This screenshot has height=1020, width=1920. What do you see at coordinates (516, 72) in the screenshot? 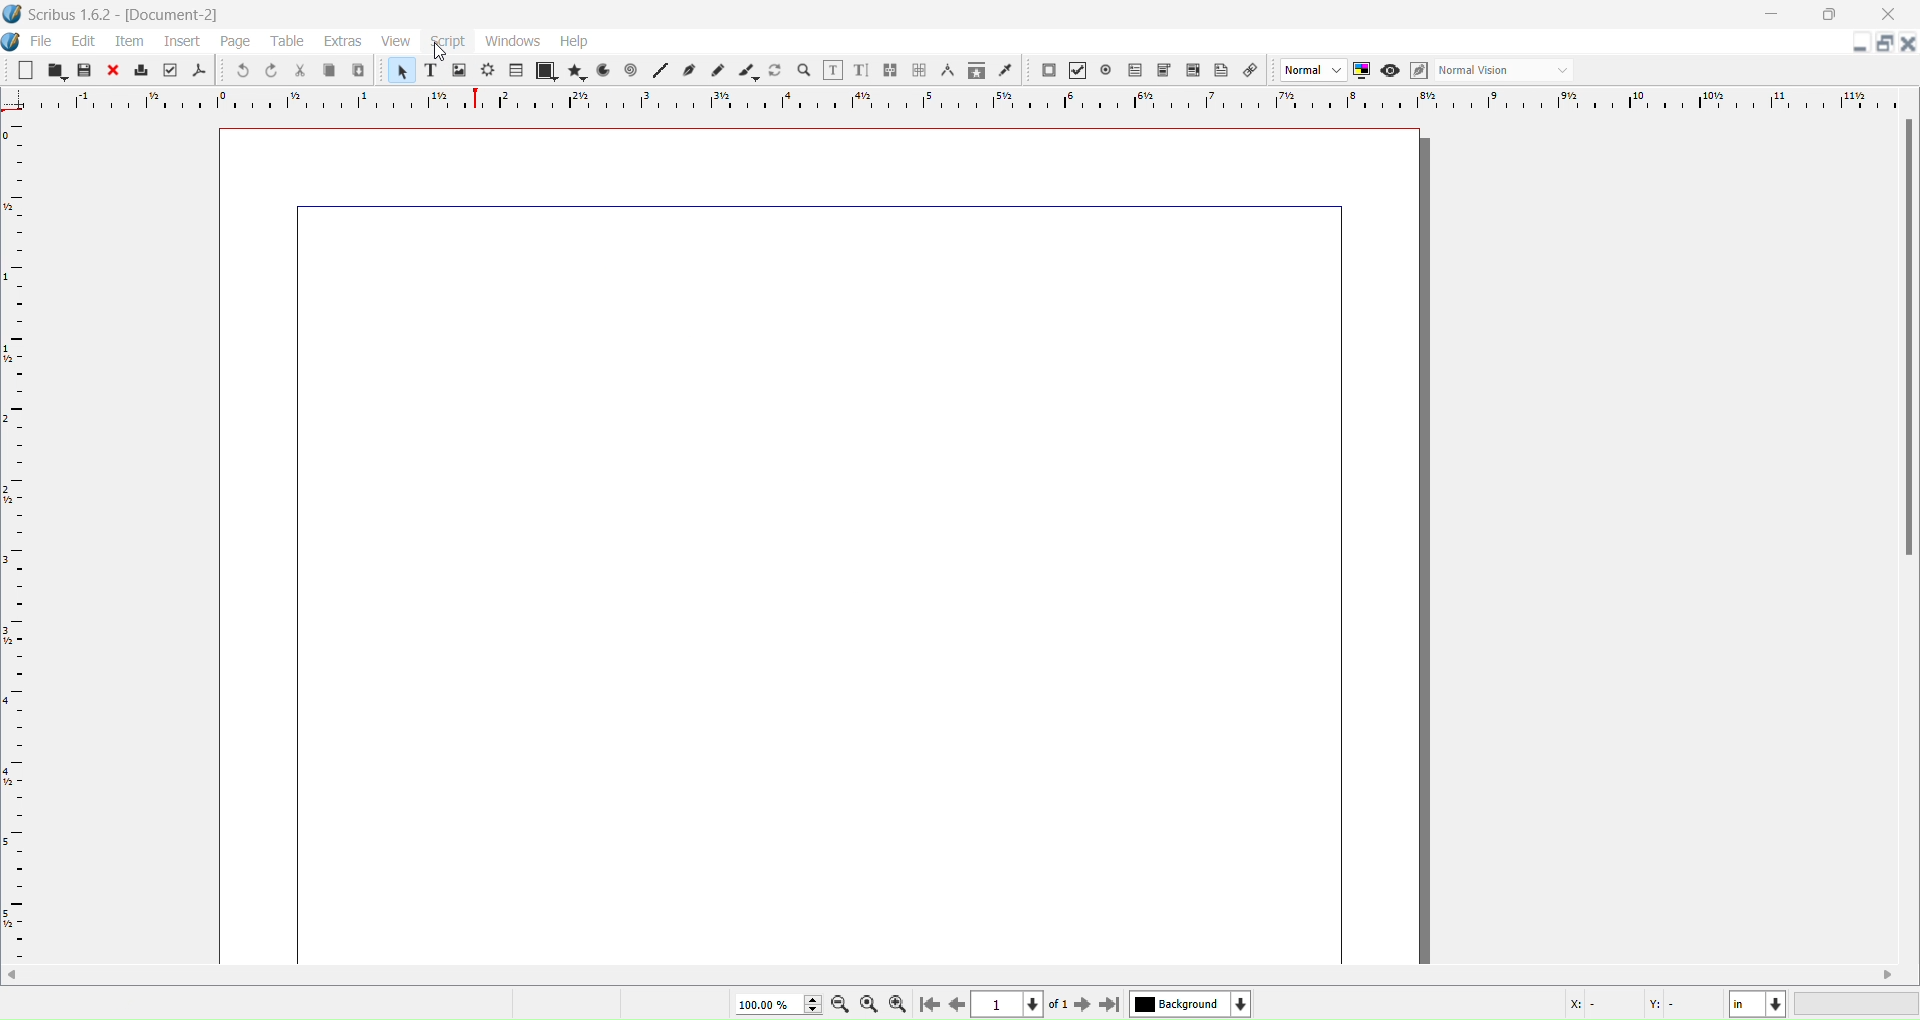
I see `Table` at bounding box center [516, 72].